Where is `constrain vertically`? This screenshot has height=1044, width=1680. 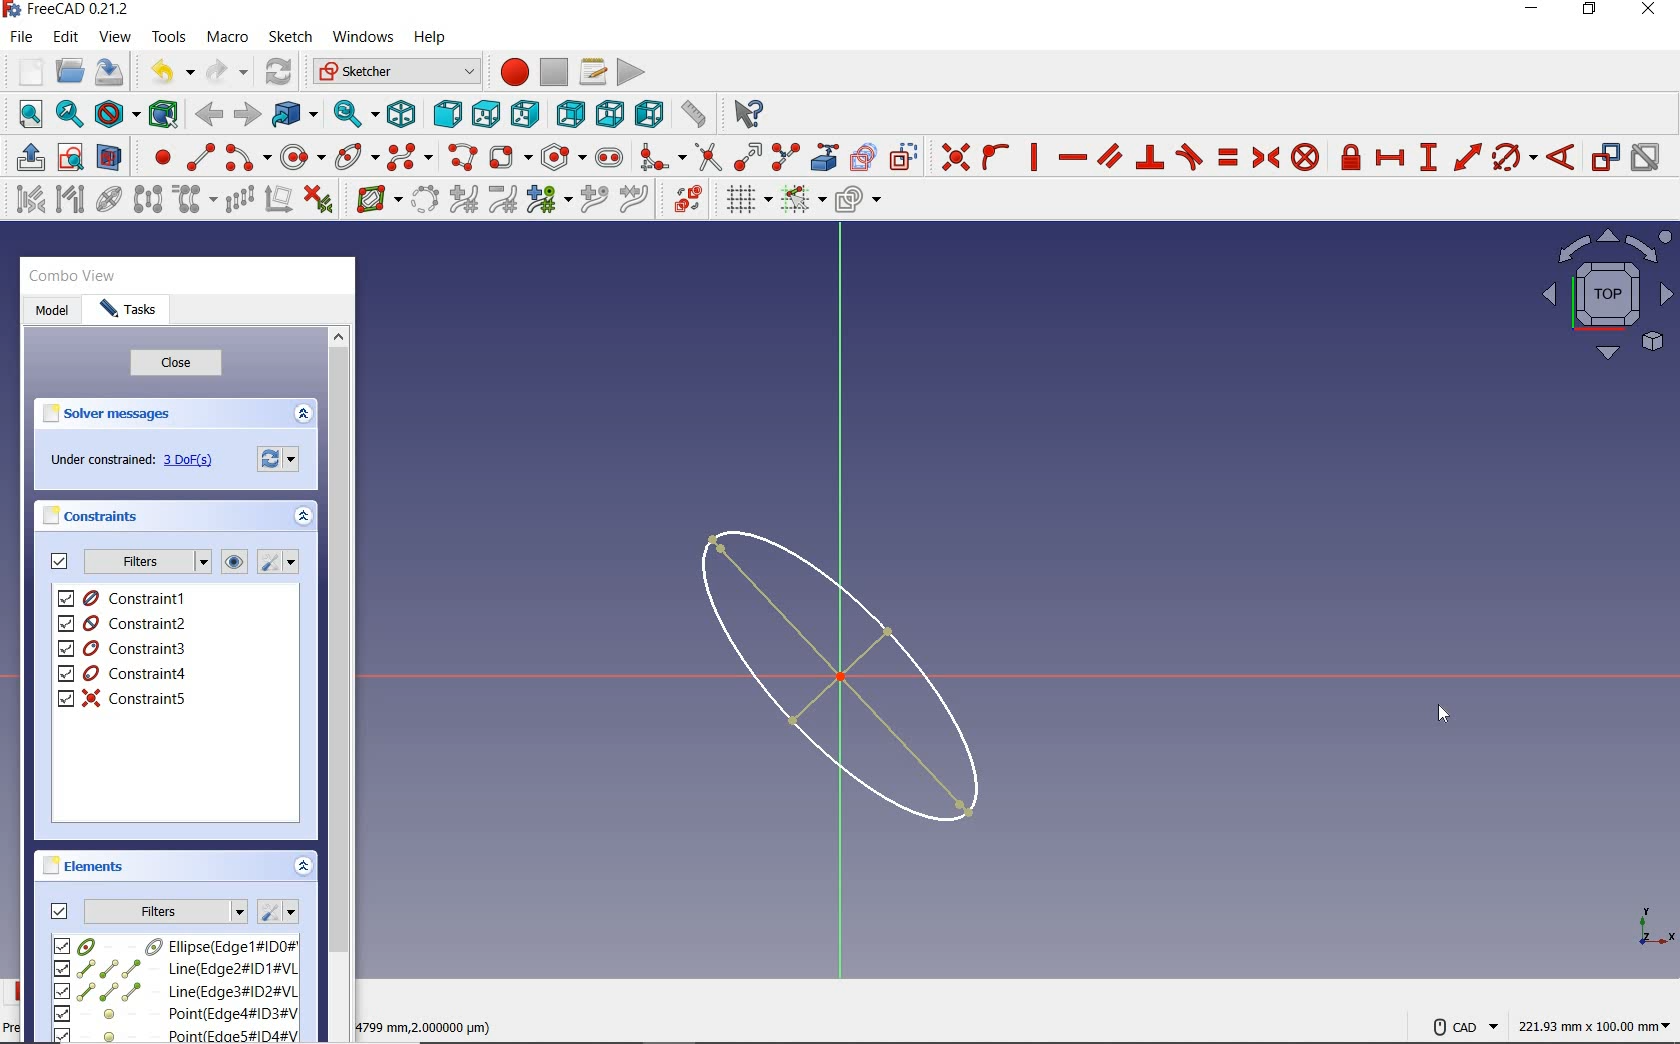 constrain vertically is located at coordinates (1034, 157).